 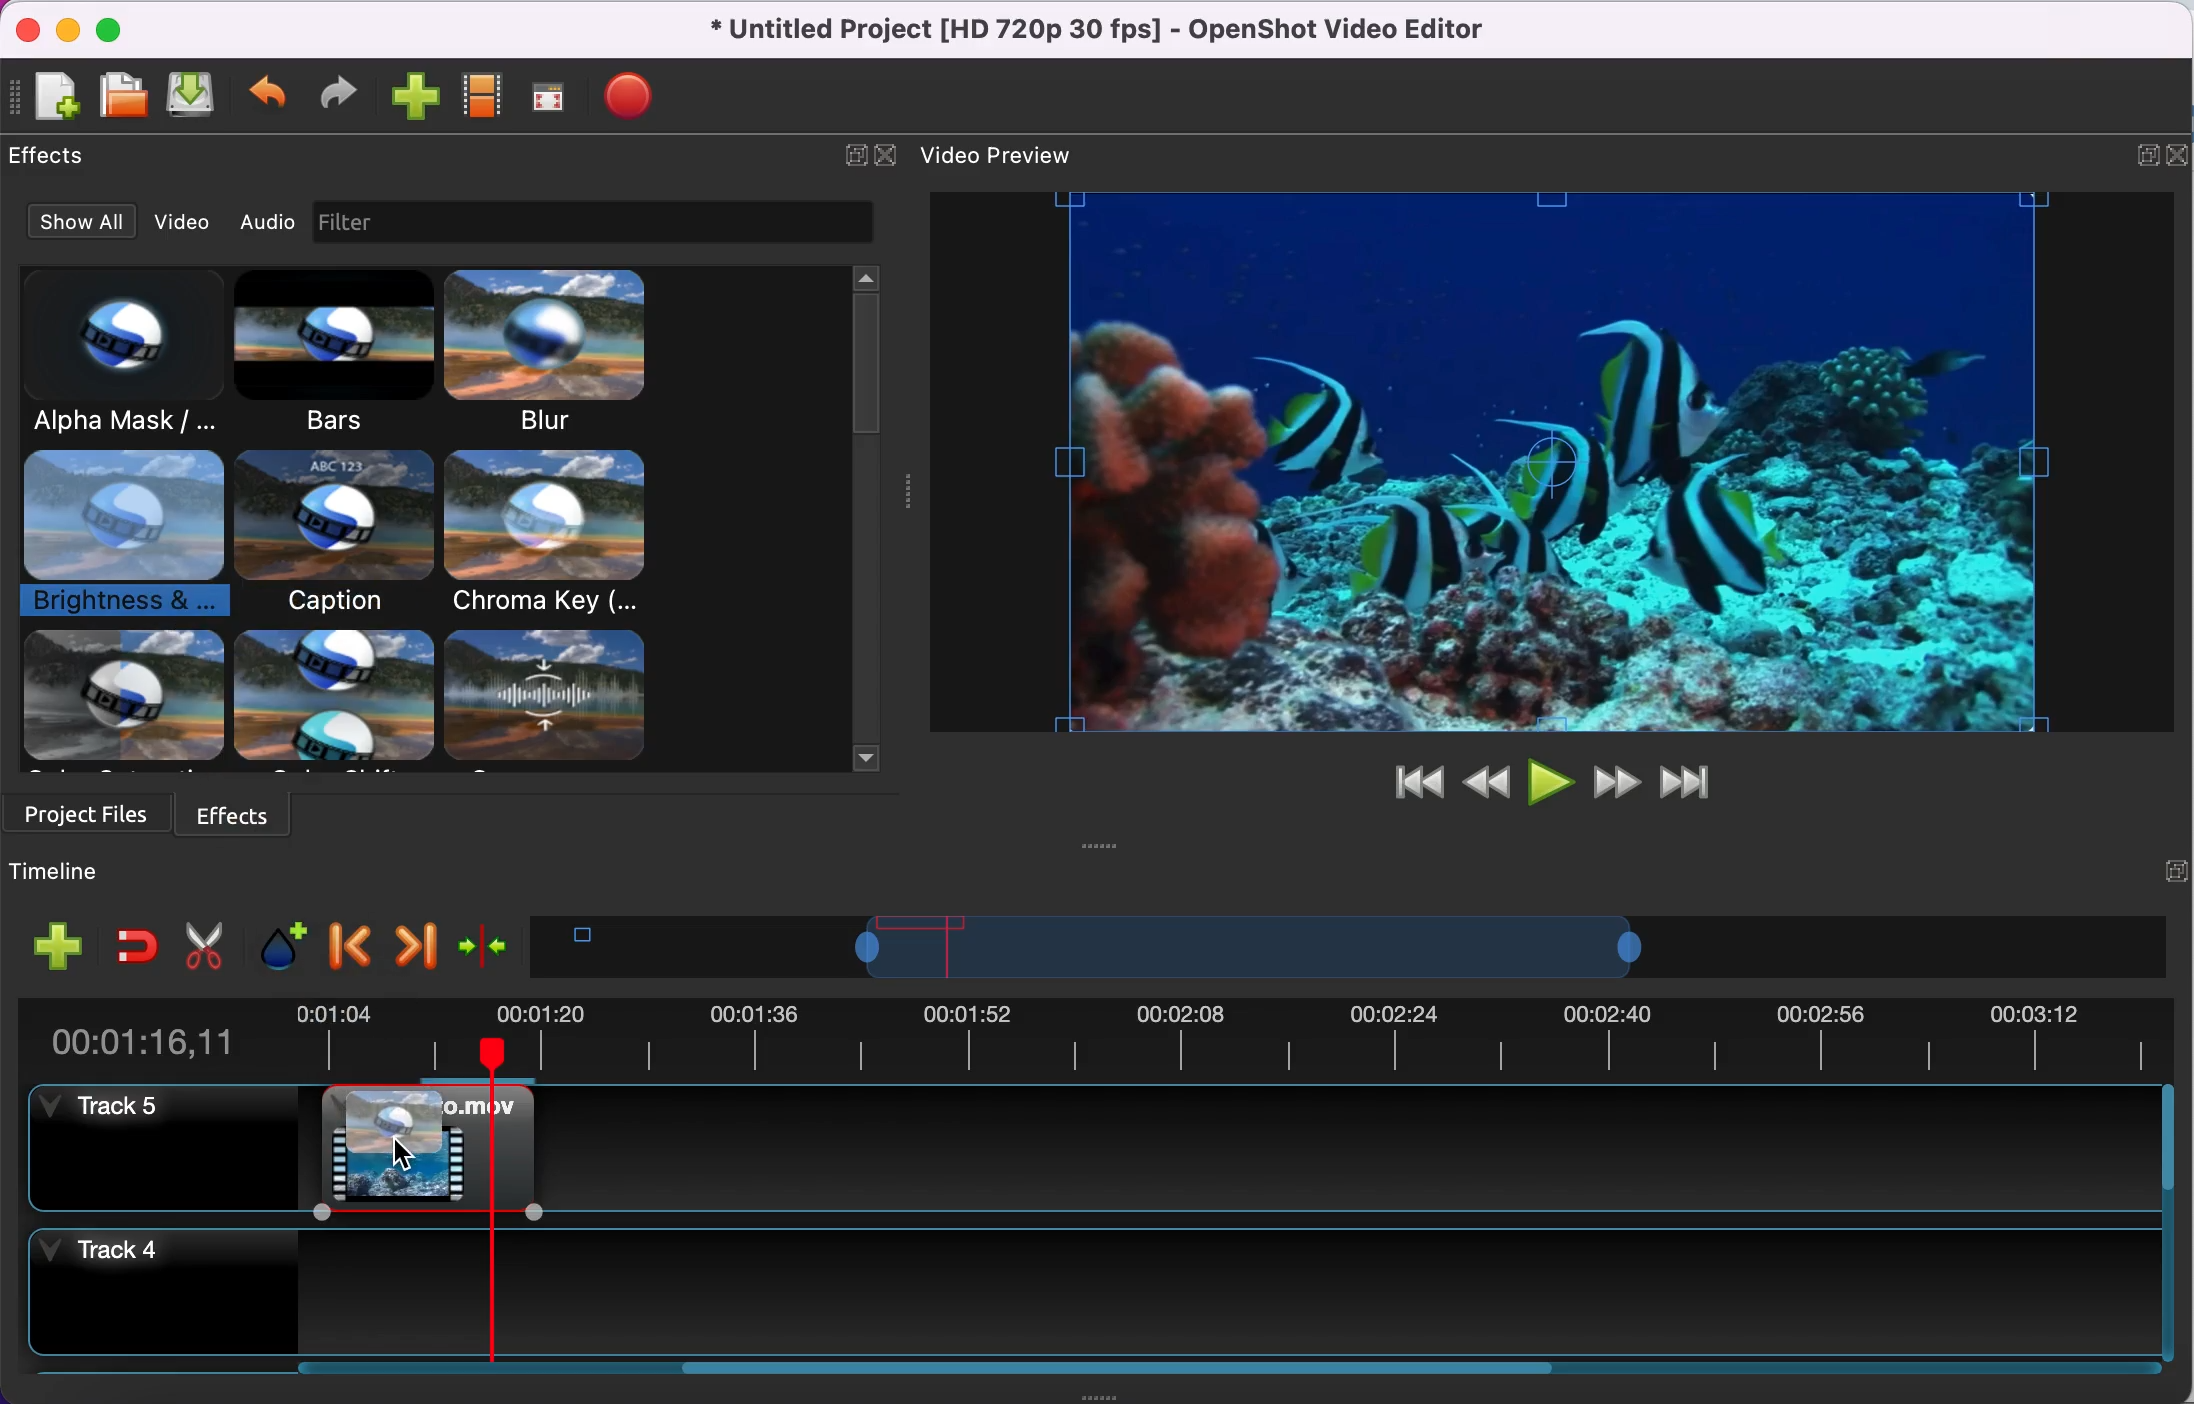 I want to click on track 4, so click(x=1090, y=1293).